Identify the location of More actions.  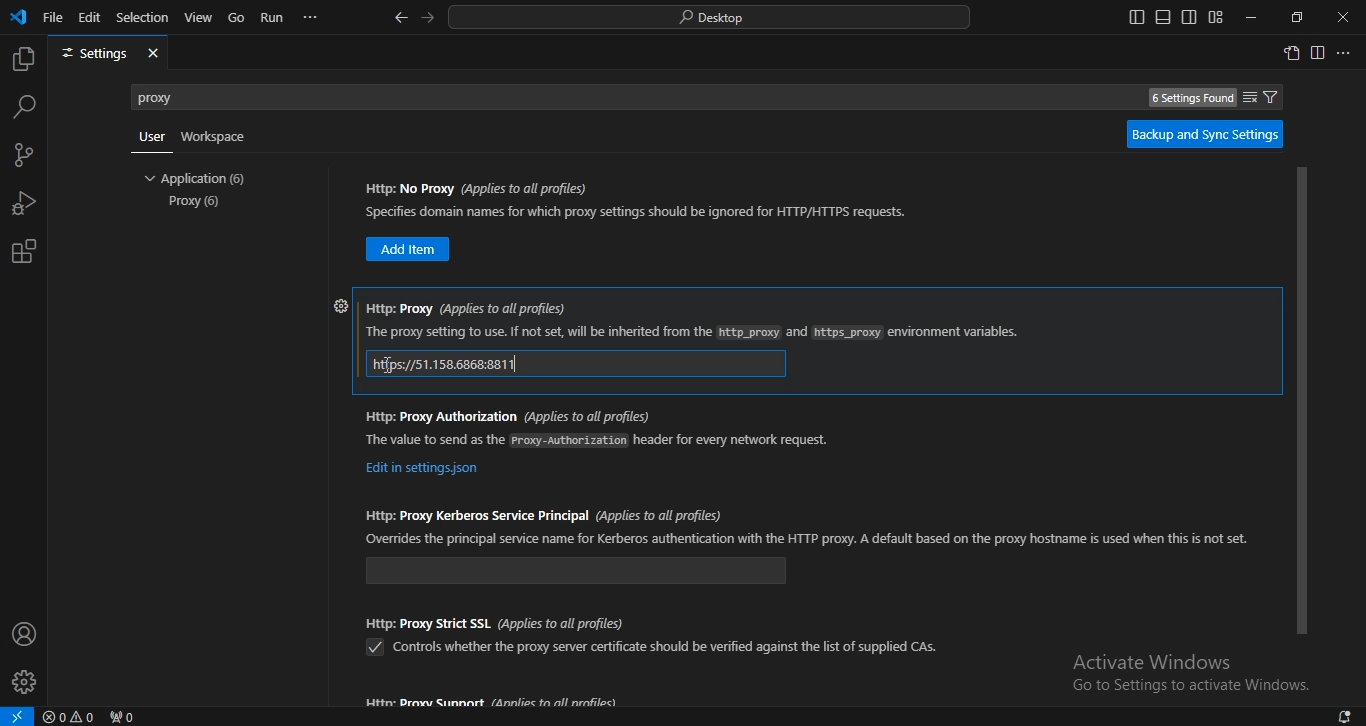
(1346, 51).